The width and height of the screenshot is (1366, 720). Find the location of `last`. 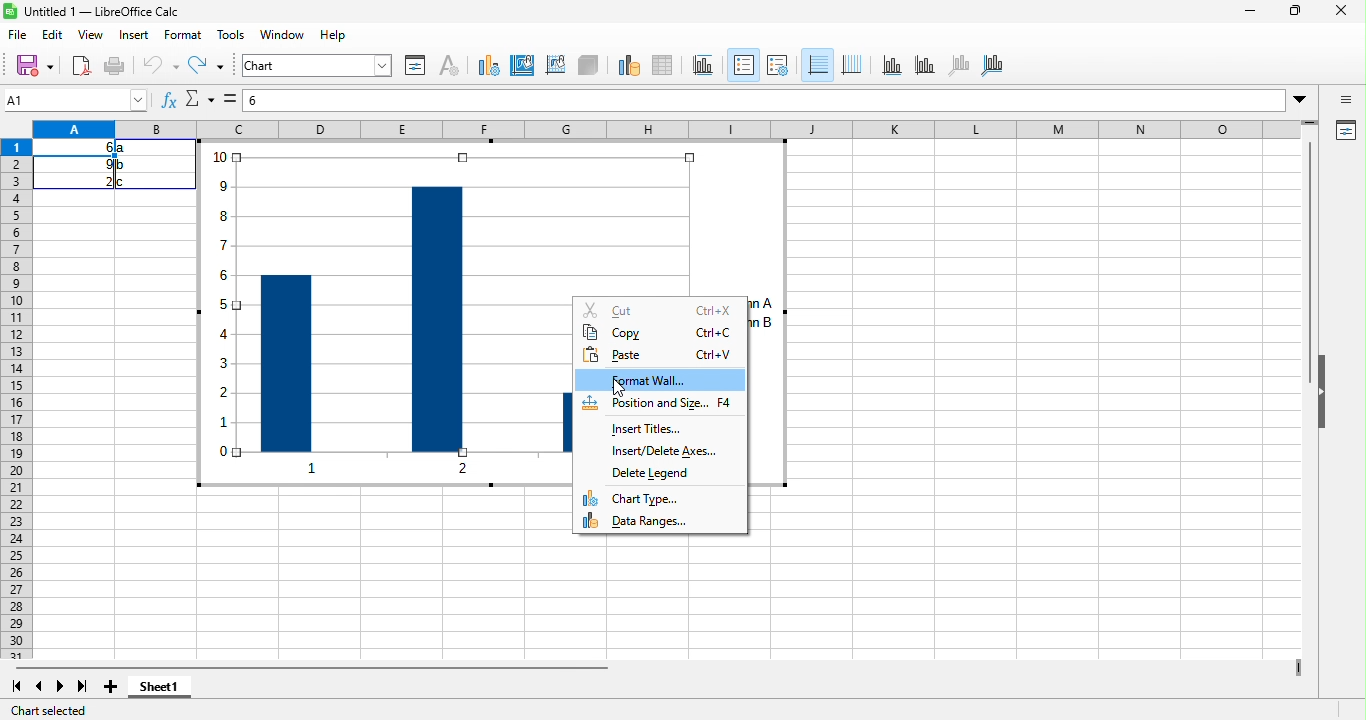

last is located at coordinates (85, 688).